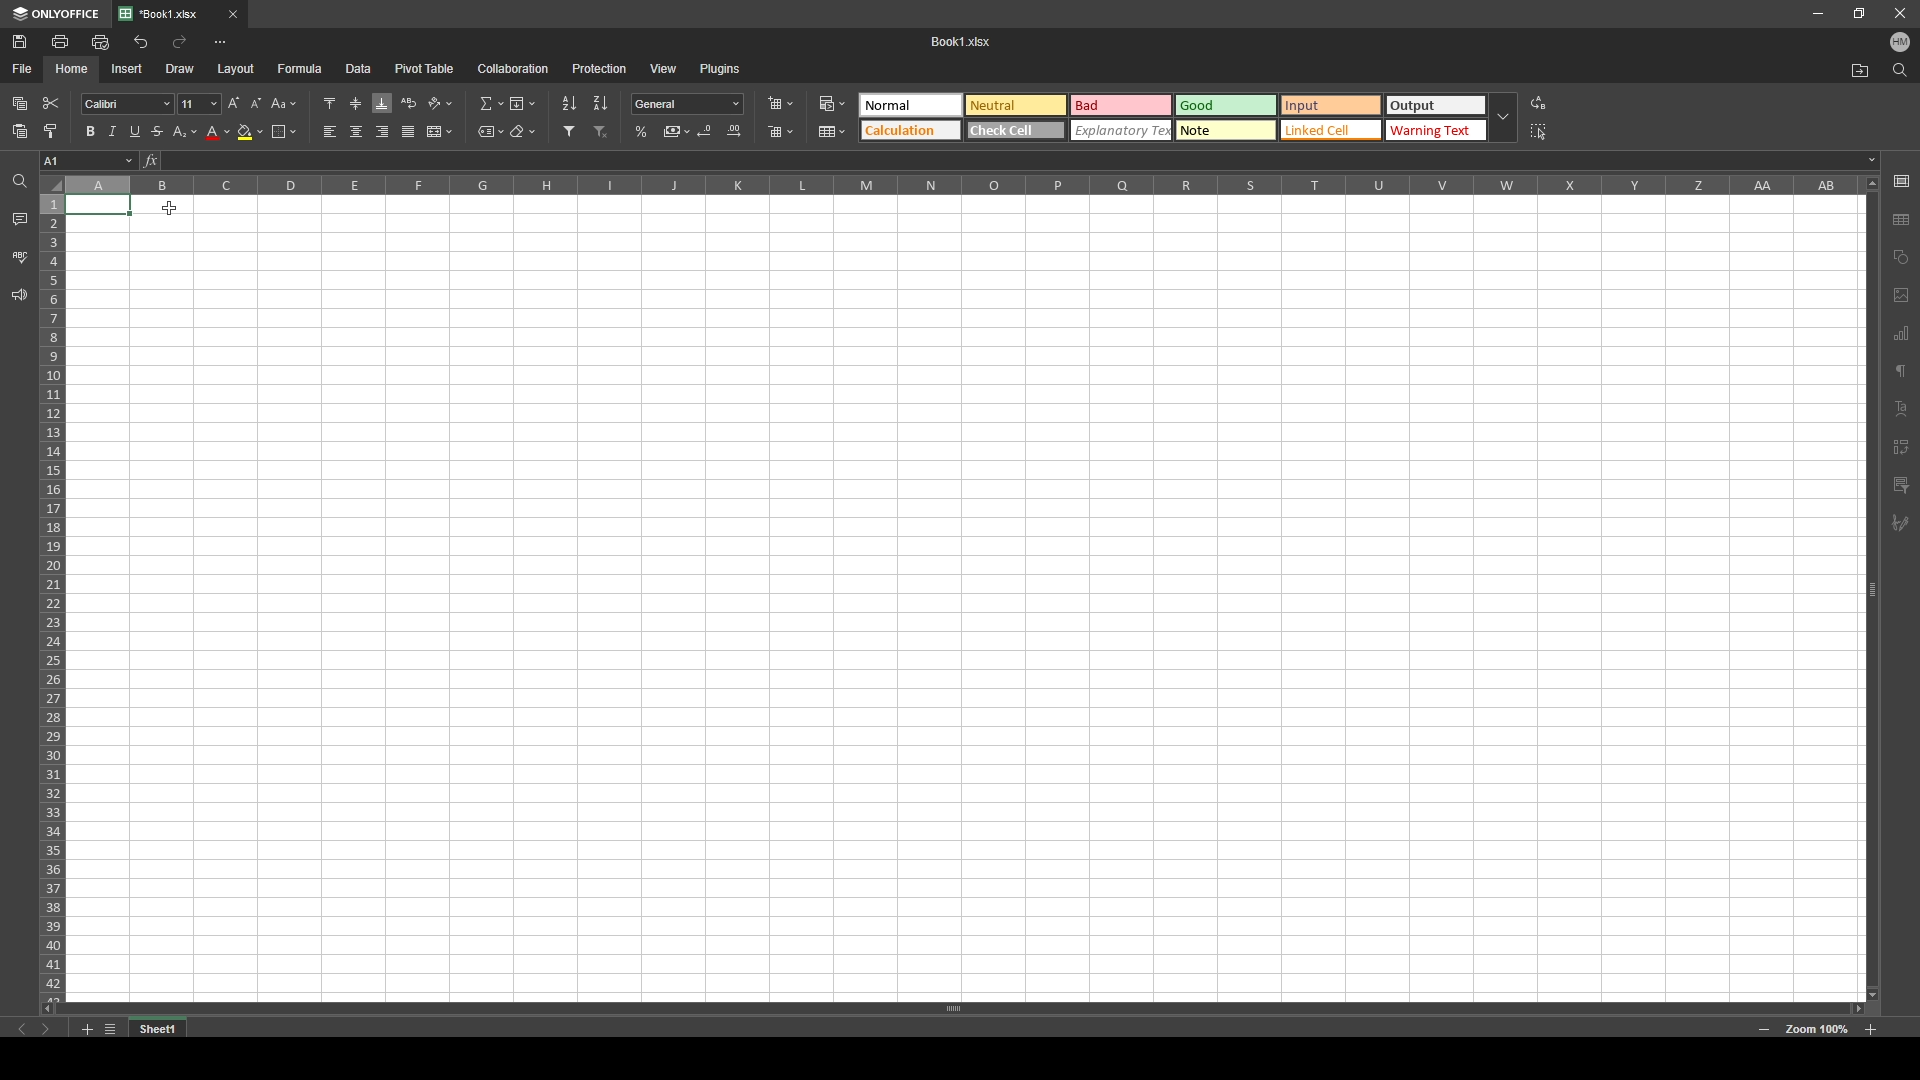  What do you see at coordinates (186, 132) in the screenshot?
I see `subscript` at bounding box center [186, 132].